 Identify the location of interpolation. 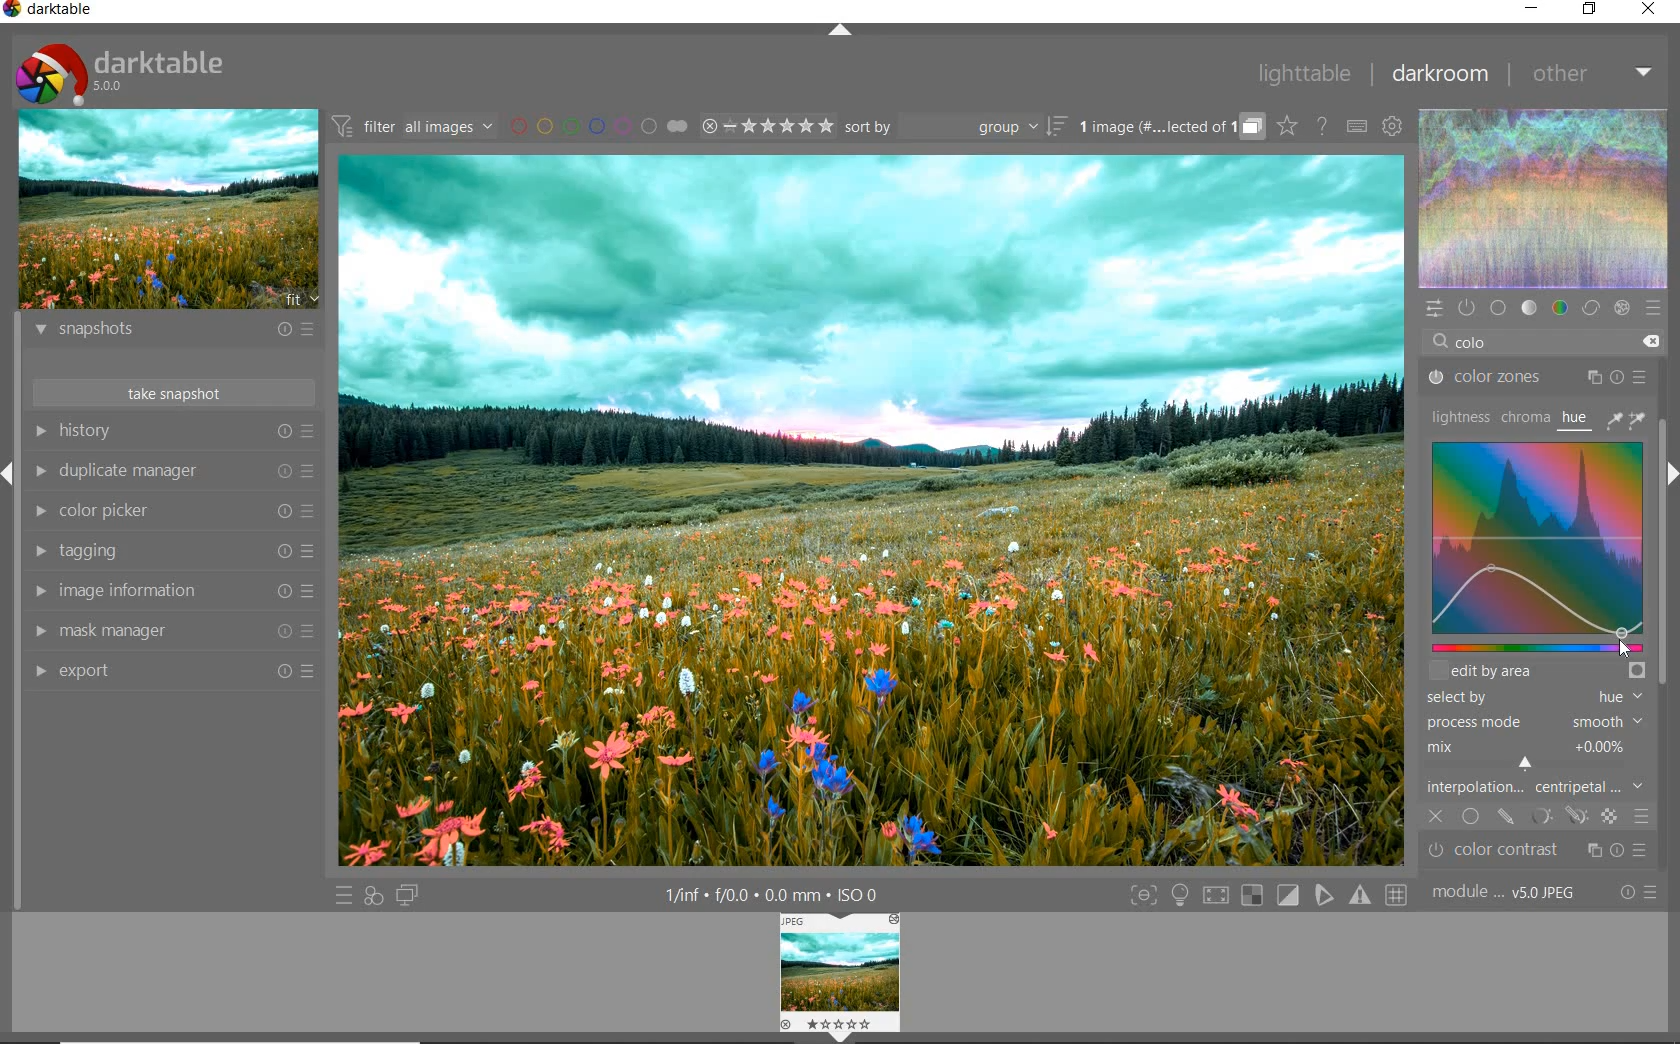
(1536, 788).